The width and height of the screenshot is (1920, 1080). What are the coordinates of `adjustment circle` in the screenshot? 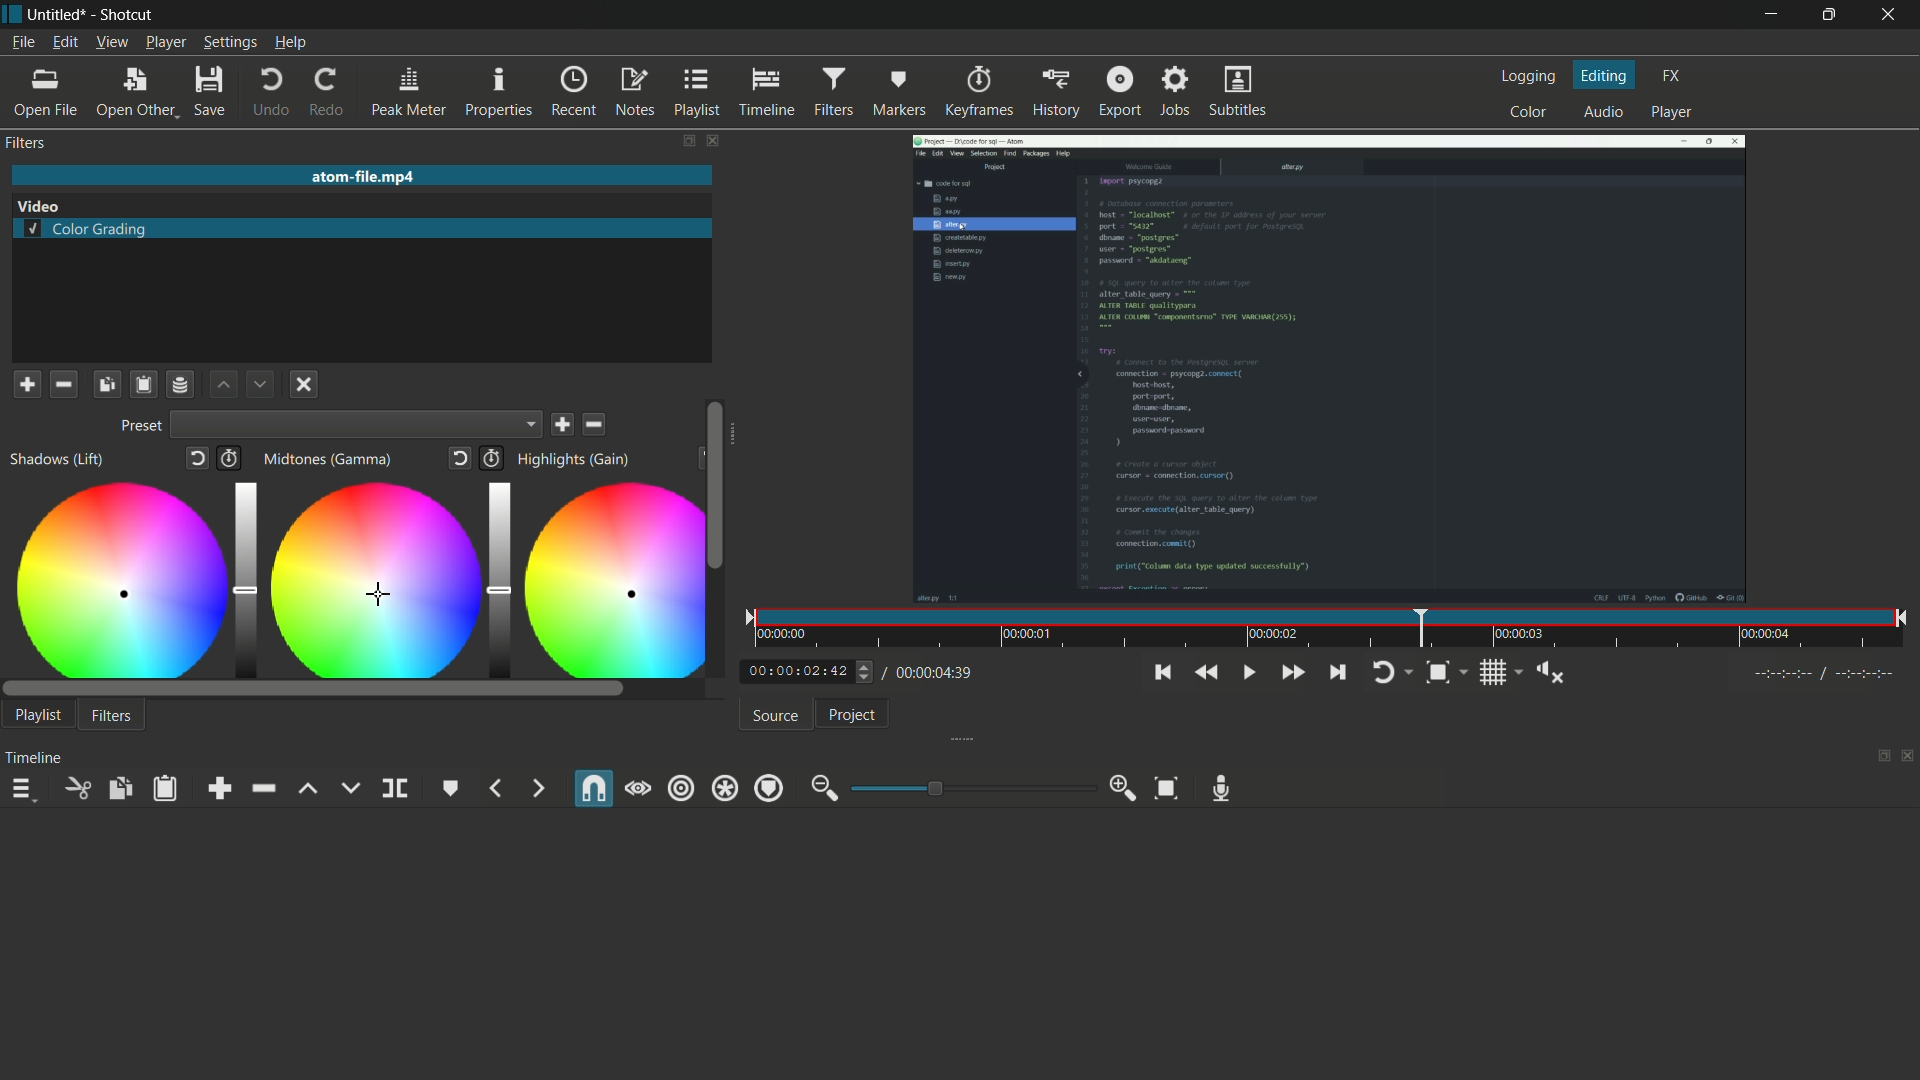 It's located at (369, 578).